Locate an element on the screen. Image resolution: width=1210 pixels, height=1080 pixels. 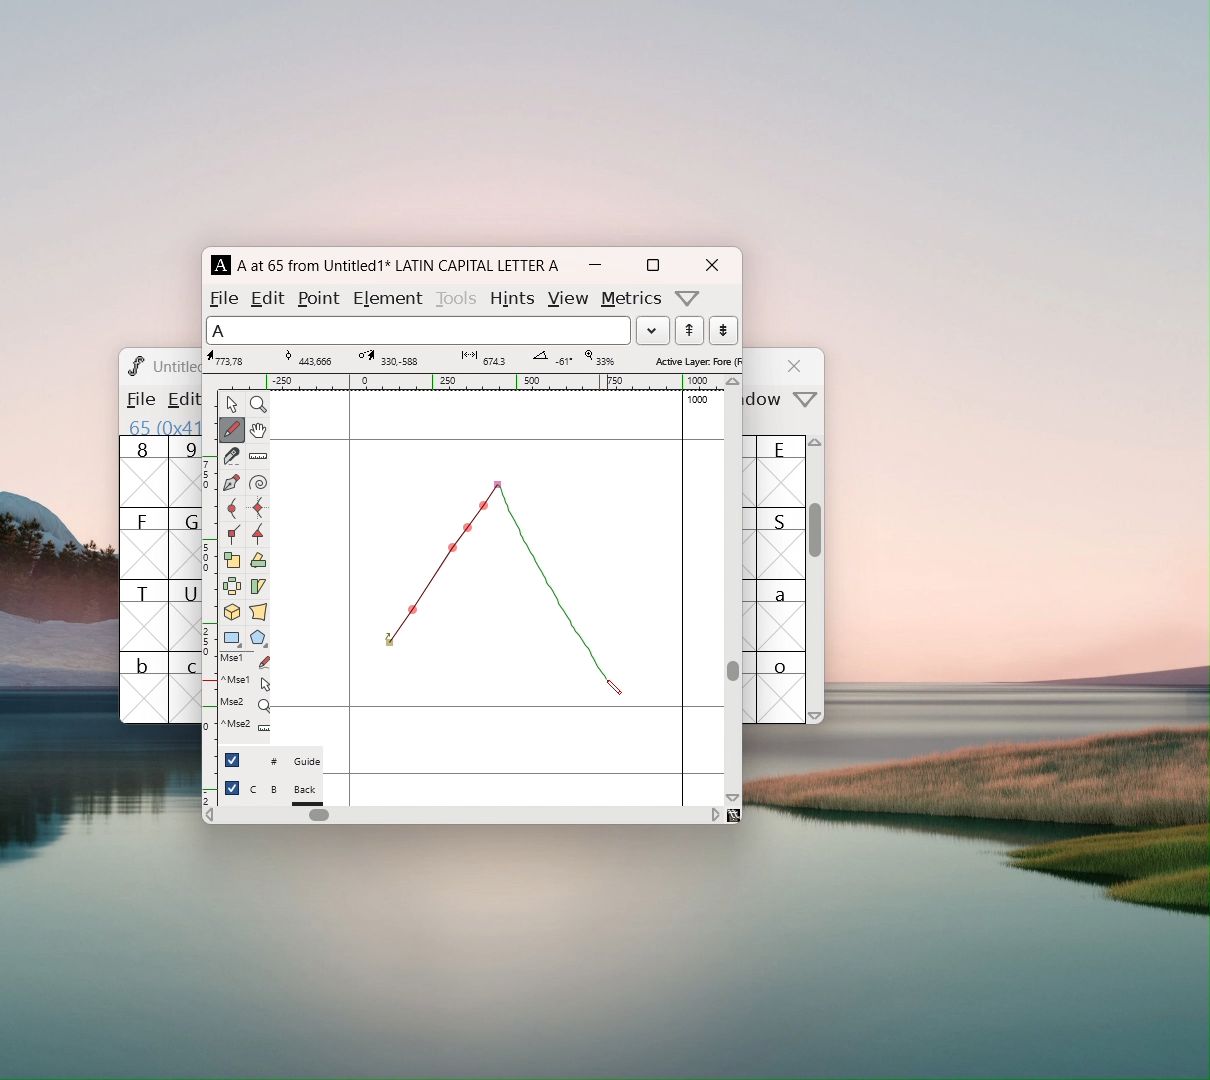
add a curve point is located at coordinates (231, 509).